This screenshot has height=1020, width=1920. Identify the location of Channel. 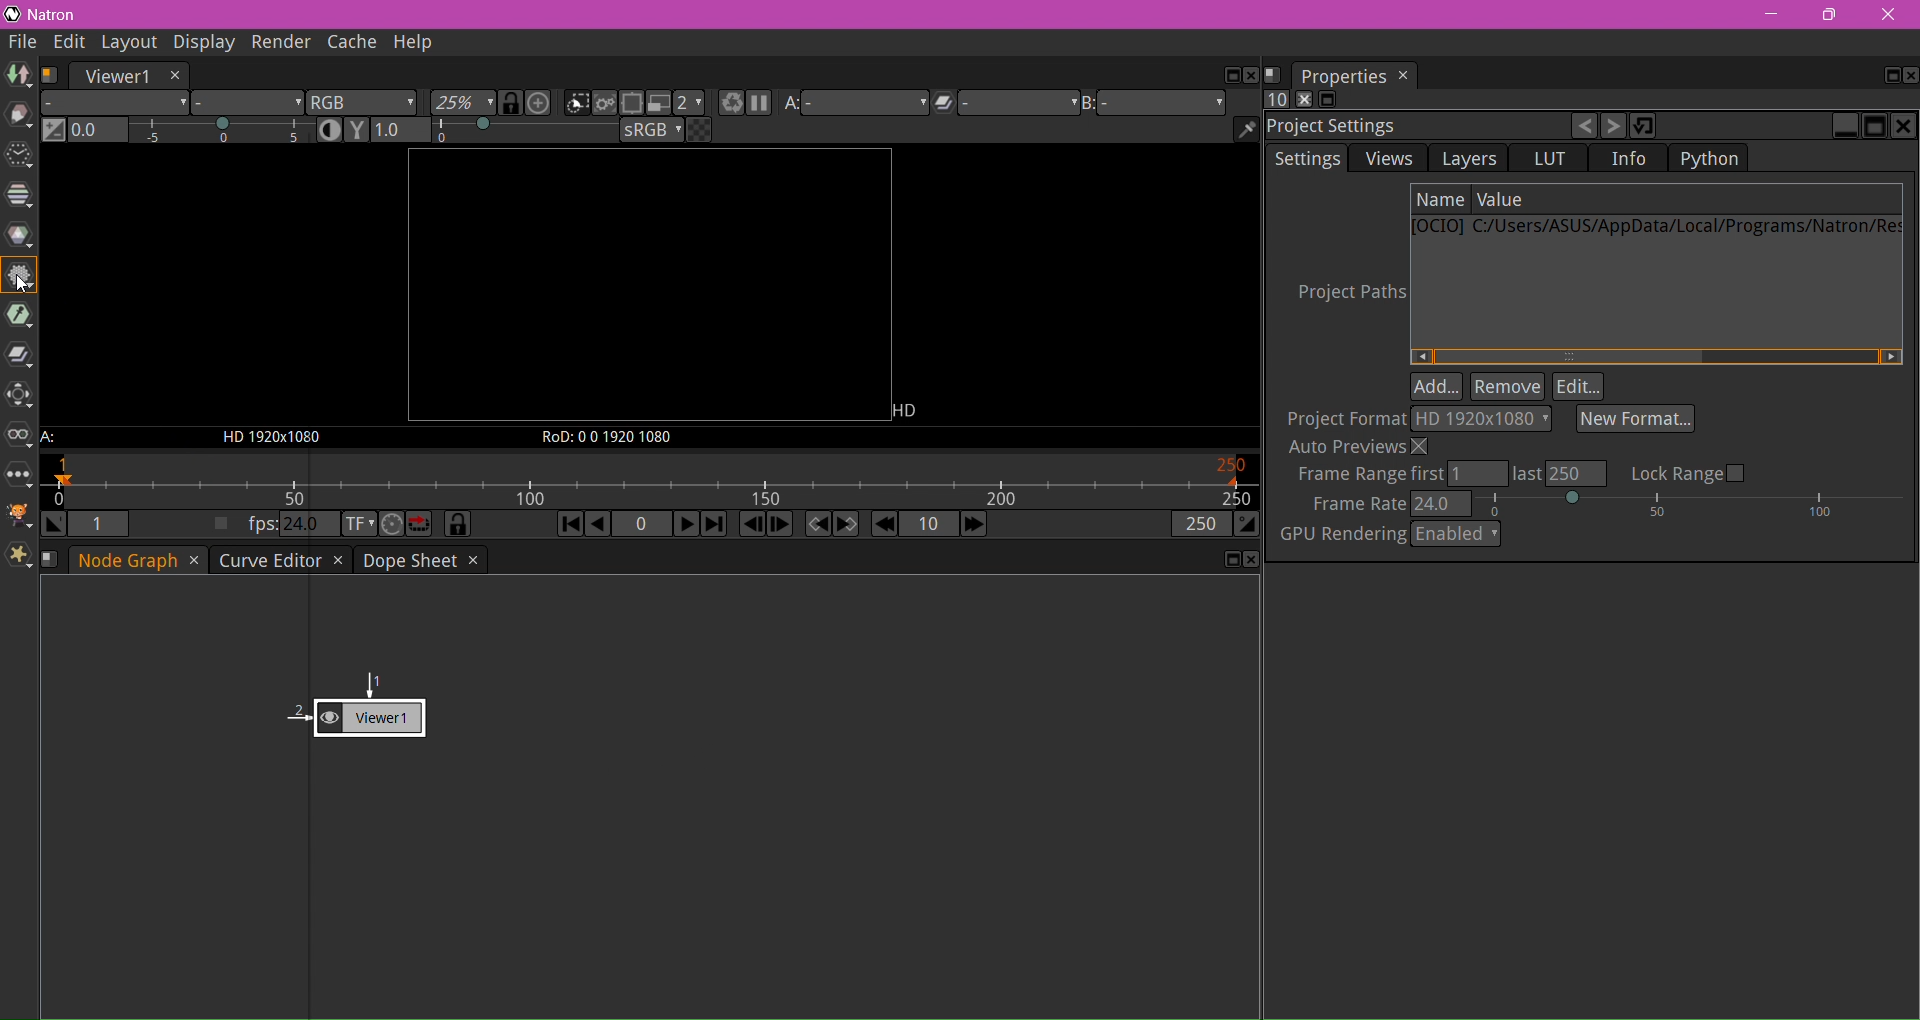
(19, 195).